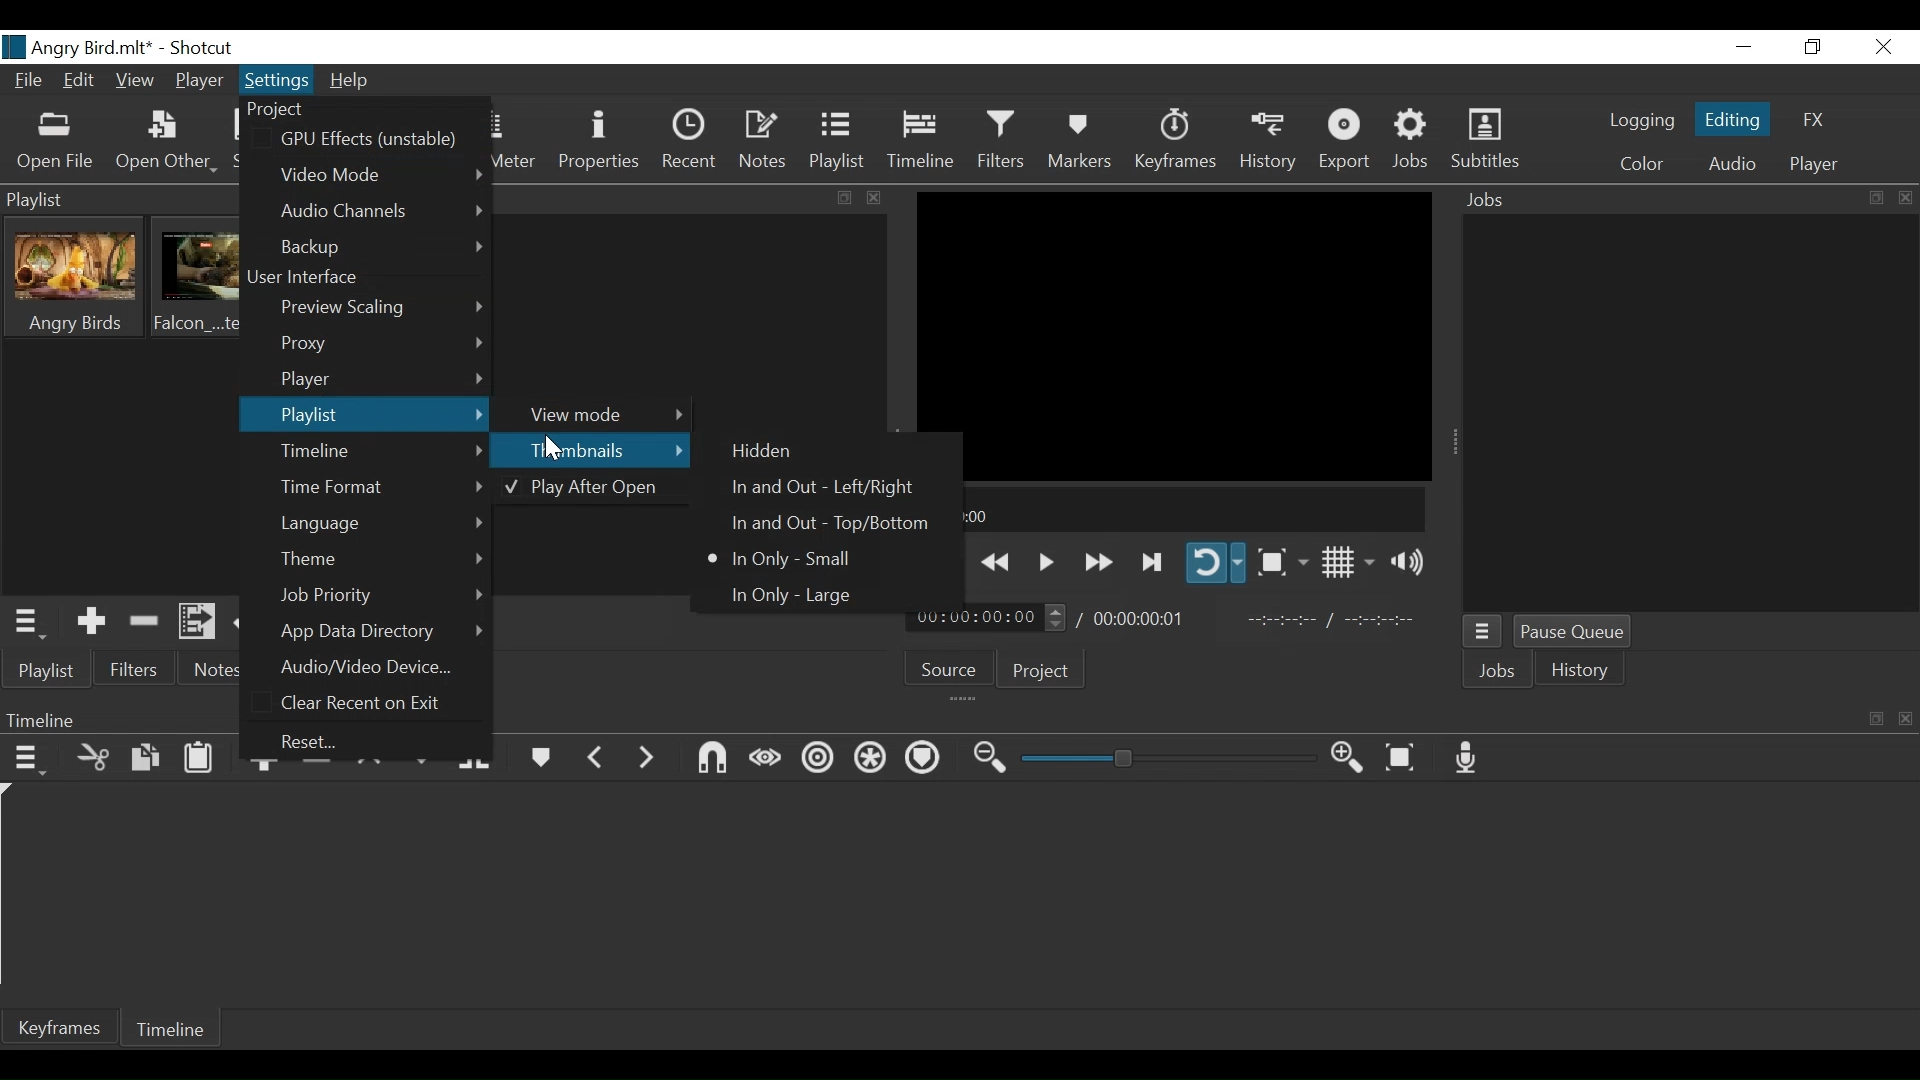  I want to click on Video Mode, so click(380, 172).